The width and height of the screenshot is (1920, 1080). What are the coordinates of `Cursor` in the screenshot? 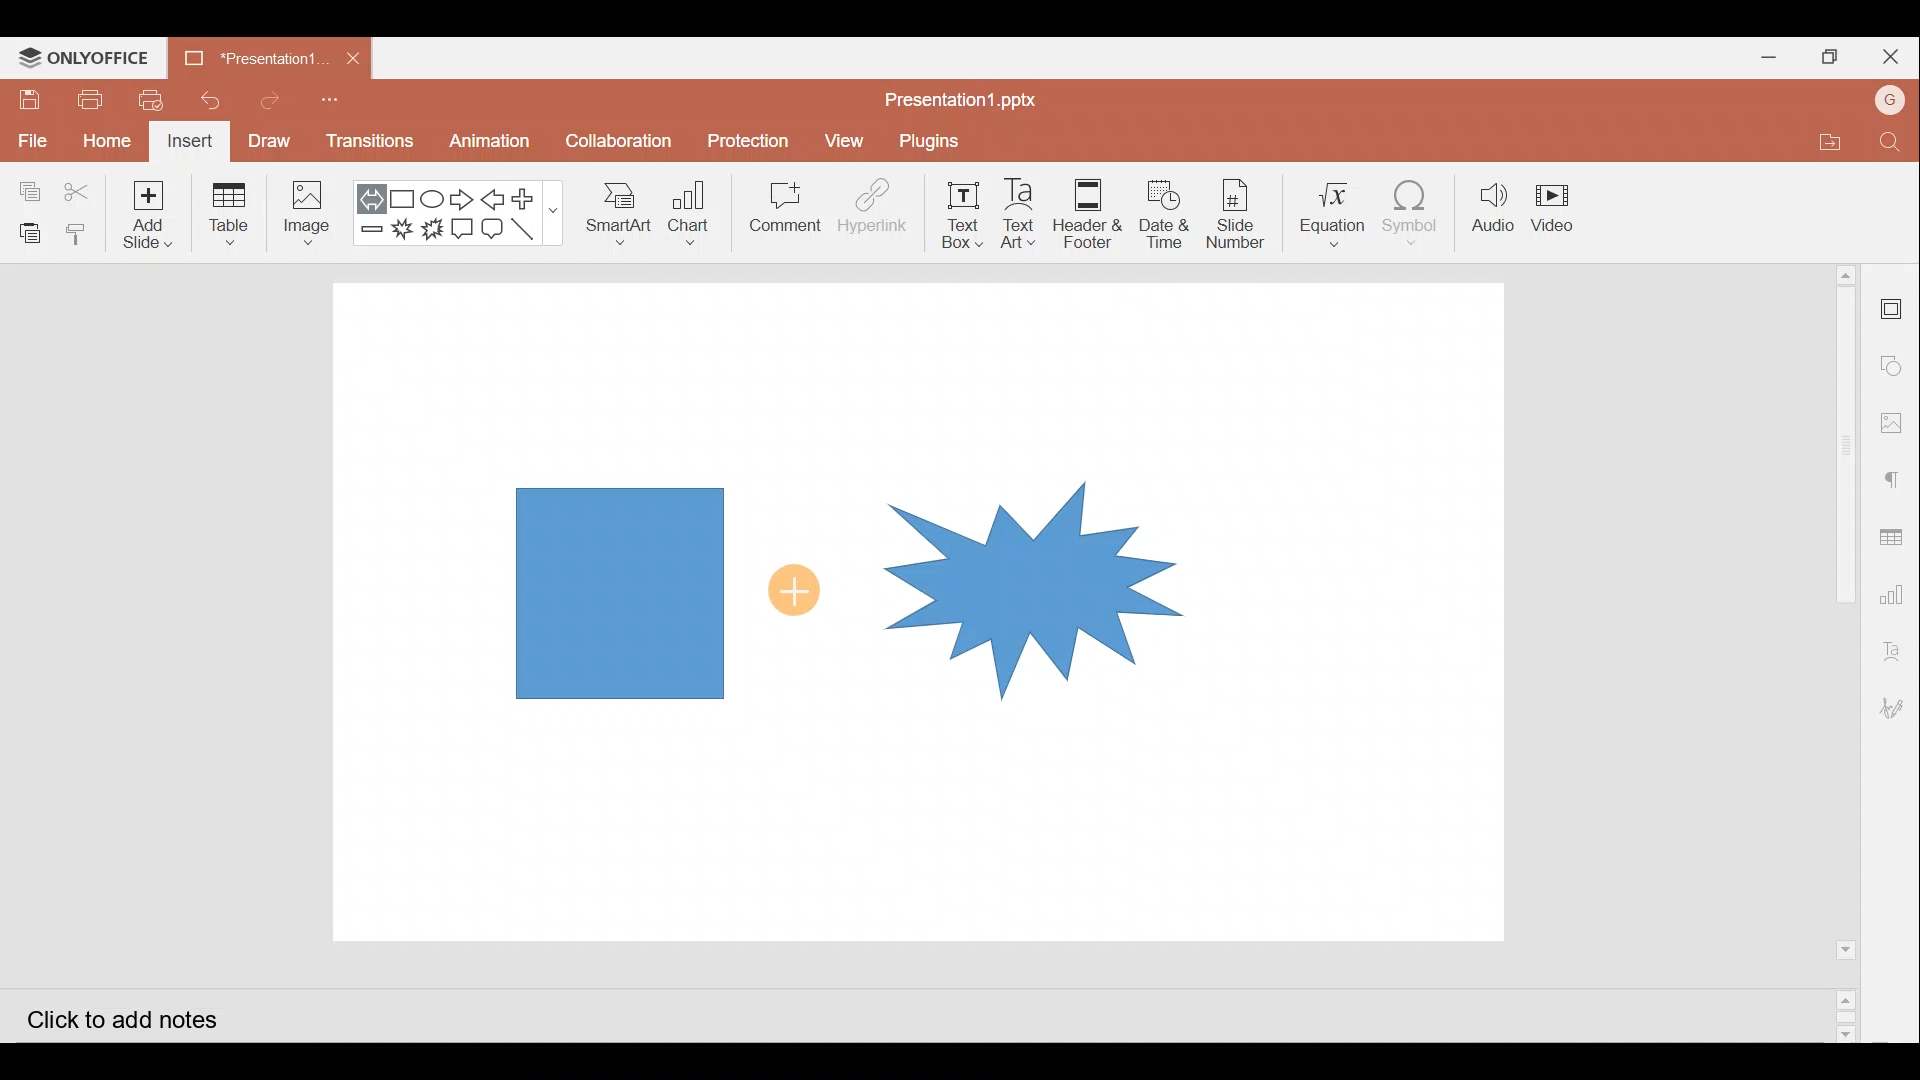 It's located at (800, 587).